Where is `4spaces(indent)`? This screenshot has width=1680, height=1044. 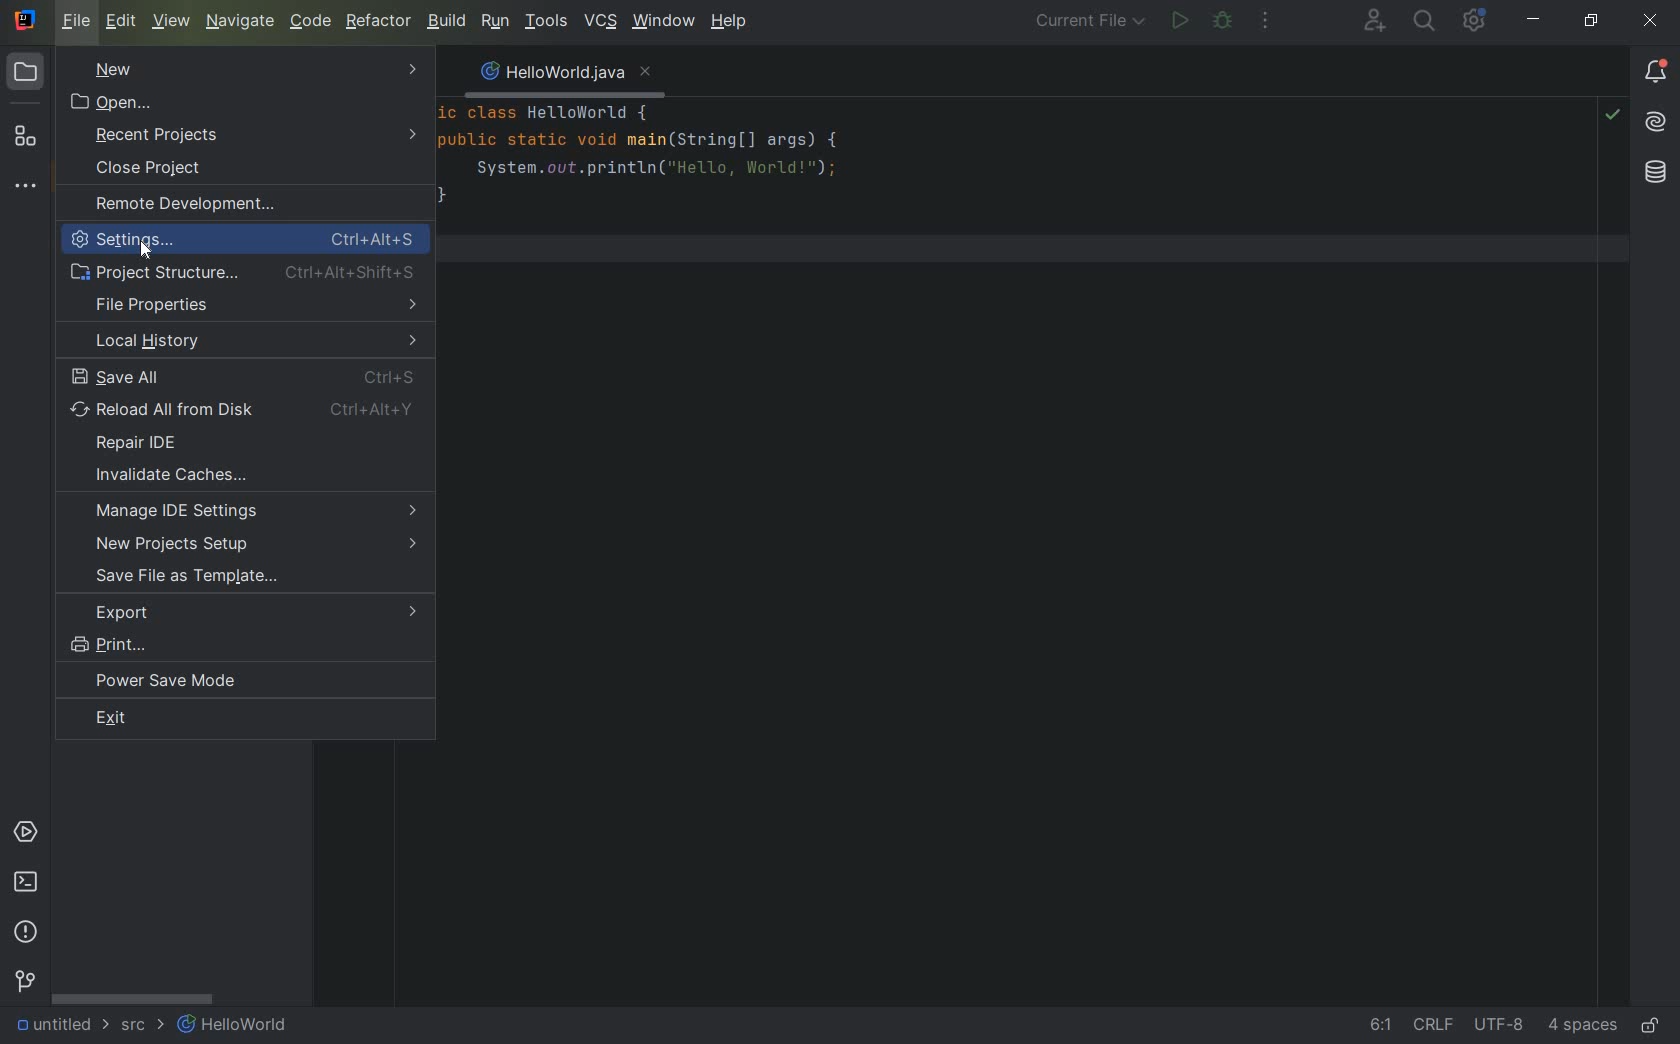
4spaces(indent) is located at coordinates (1585, 1028).